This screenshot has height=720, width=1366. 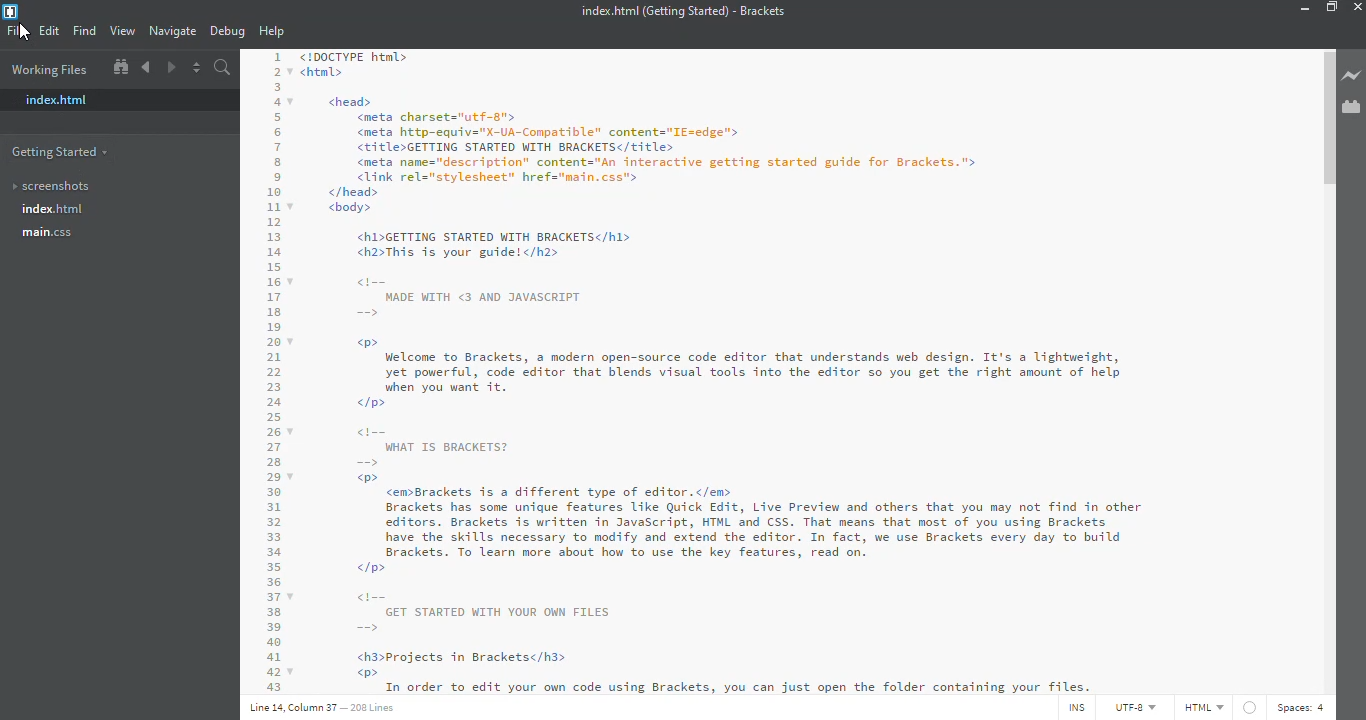 What do you see at coordinates (55, 210) in the screenshot?
I see `index` at bounding box center [55, 210].